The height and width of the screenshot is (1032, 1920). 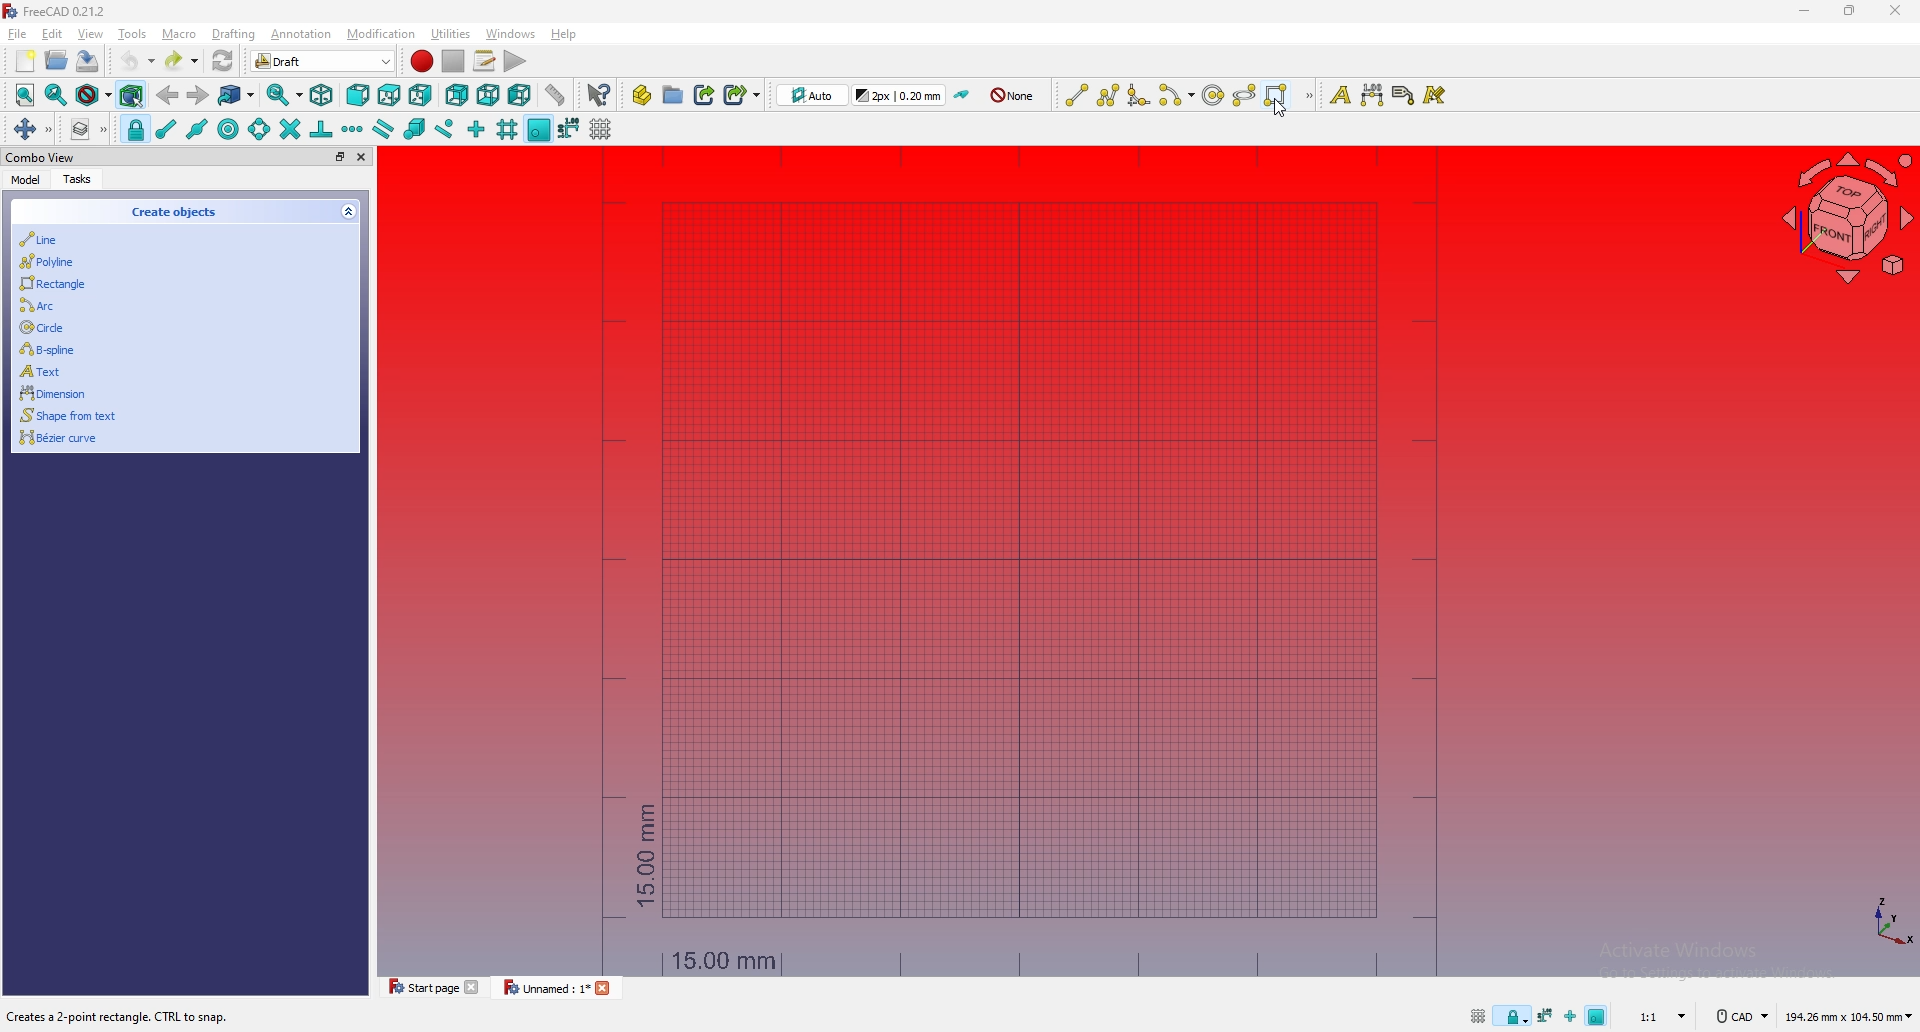 What do you see at coordinates (963, 95) in the screenshot?
I see `toggle construction mode` at bounding box center [963, 95].